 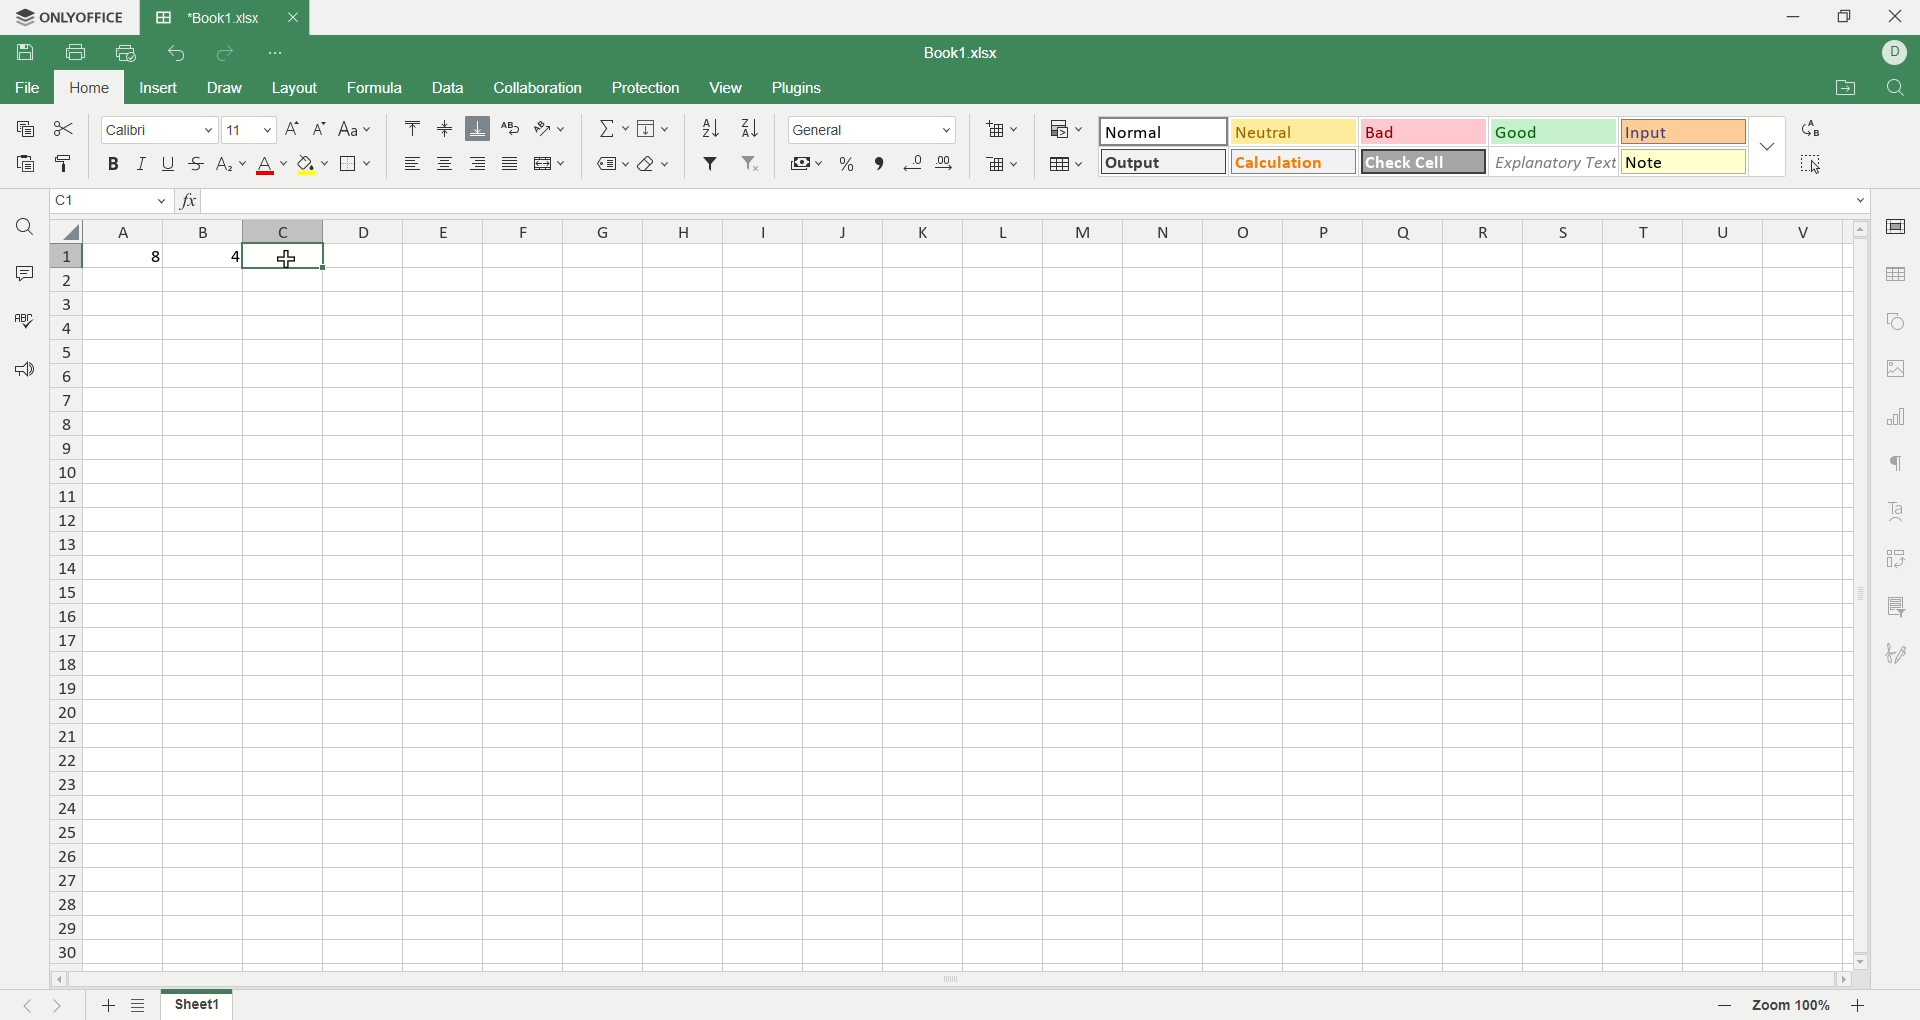 What do you see at coordinates (31, 226) in the screenshot?
I see `find` at bounding box center [31, 226].